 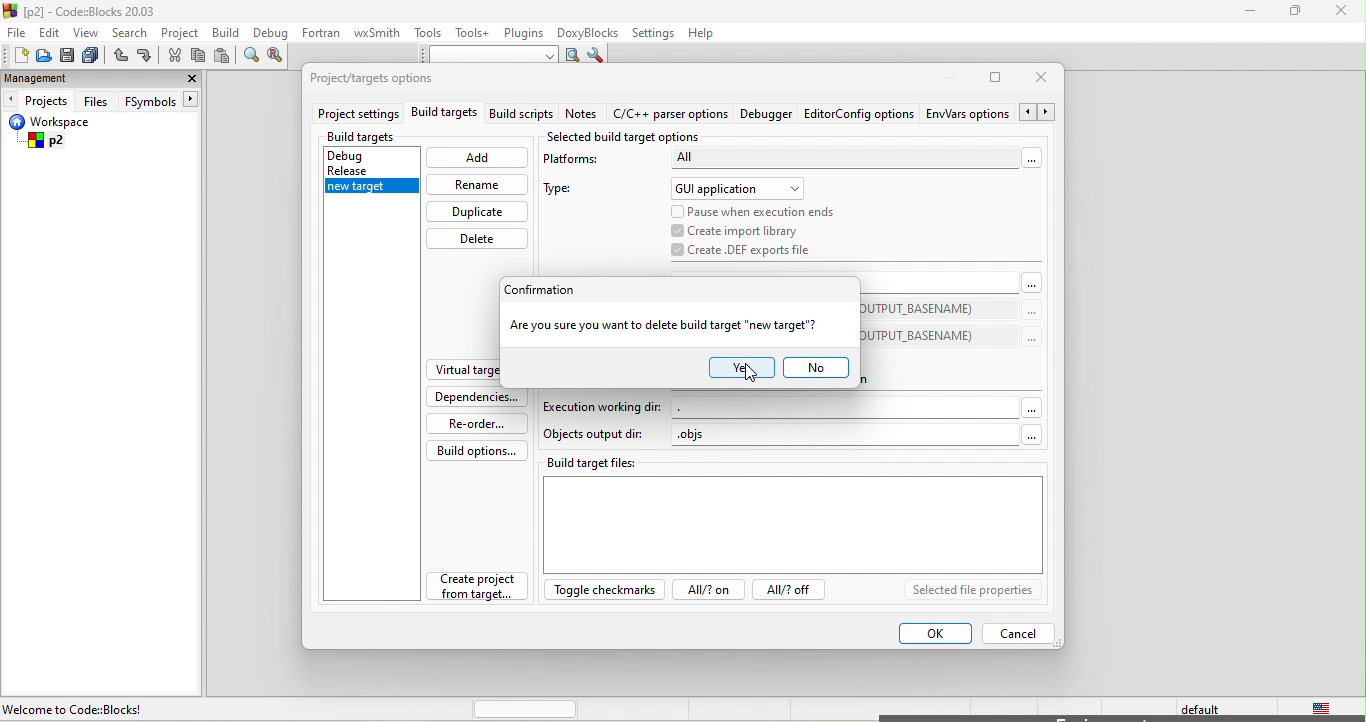 I want to click on project settings, so click(x=356, y=115).